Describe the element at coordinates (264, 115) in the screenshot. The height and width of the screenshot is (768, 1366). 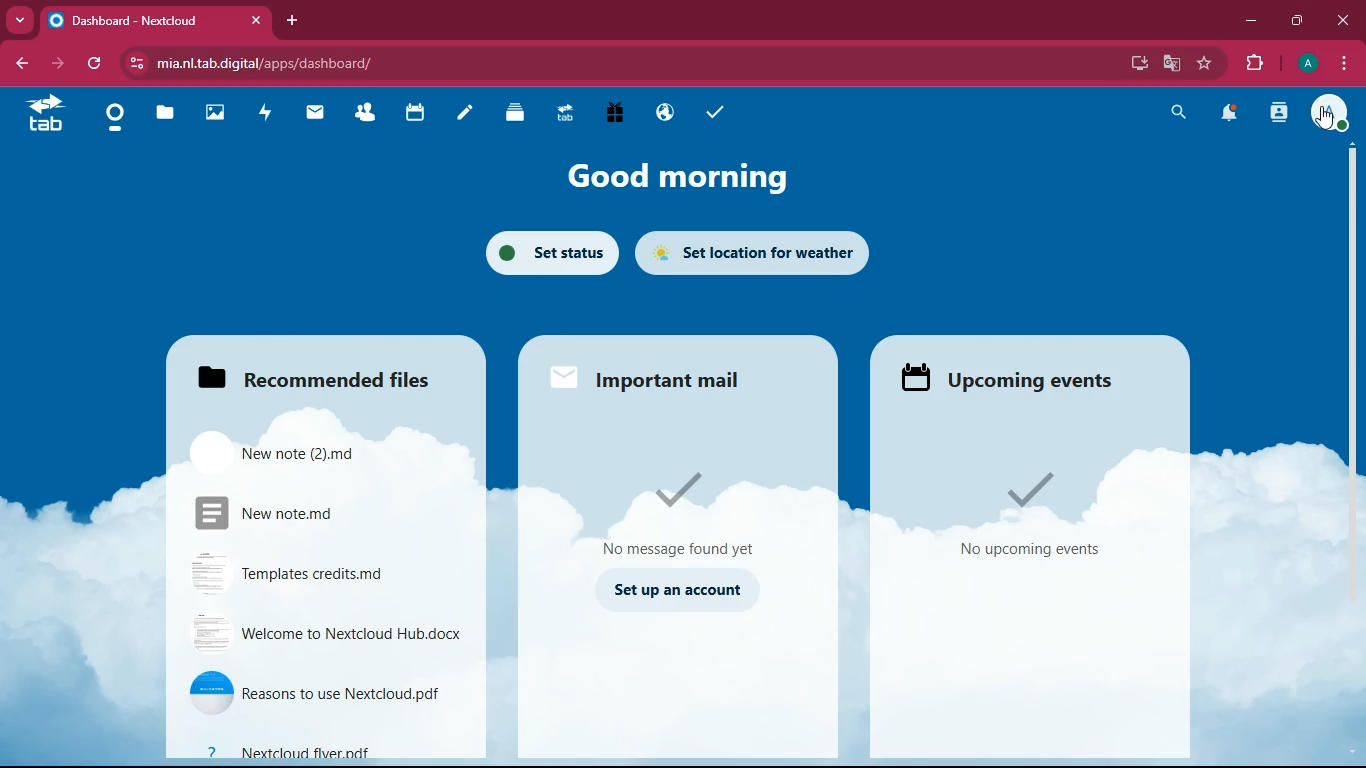
I see `activity` at that location.